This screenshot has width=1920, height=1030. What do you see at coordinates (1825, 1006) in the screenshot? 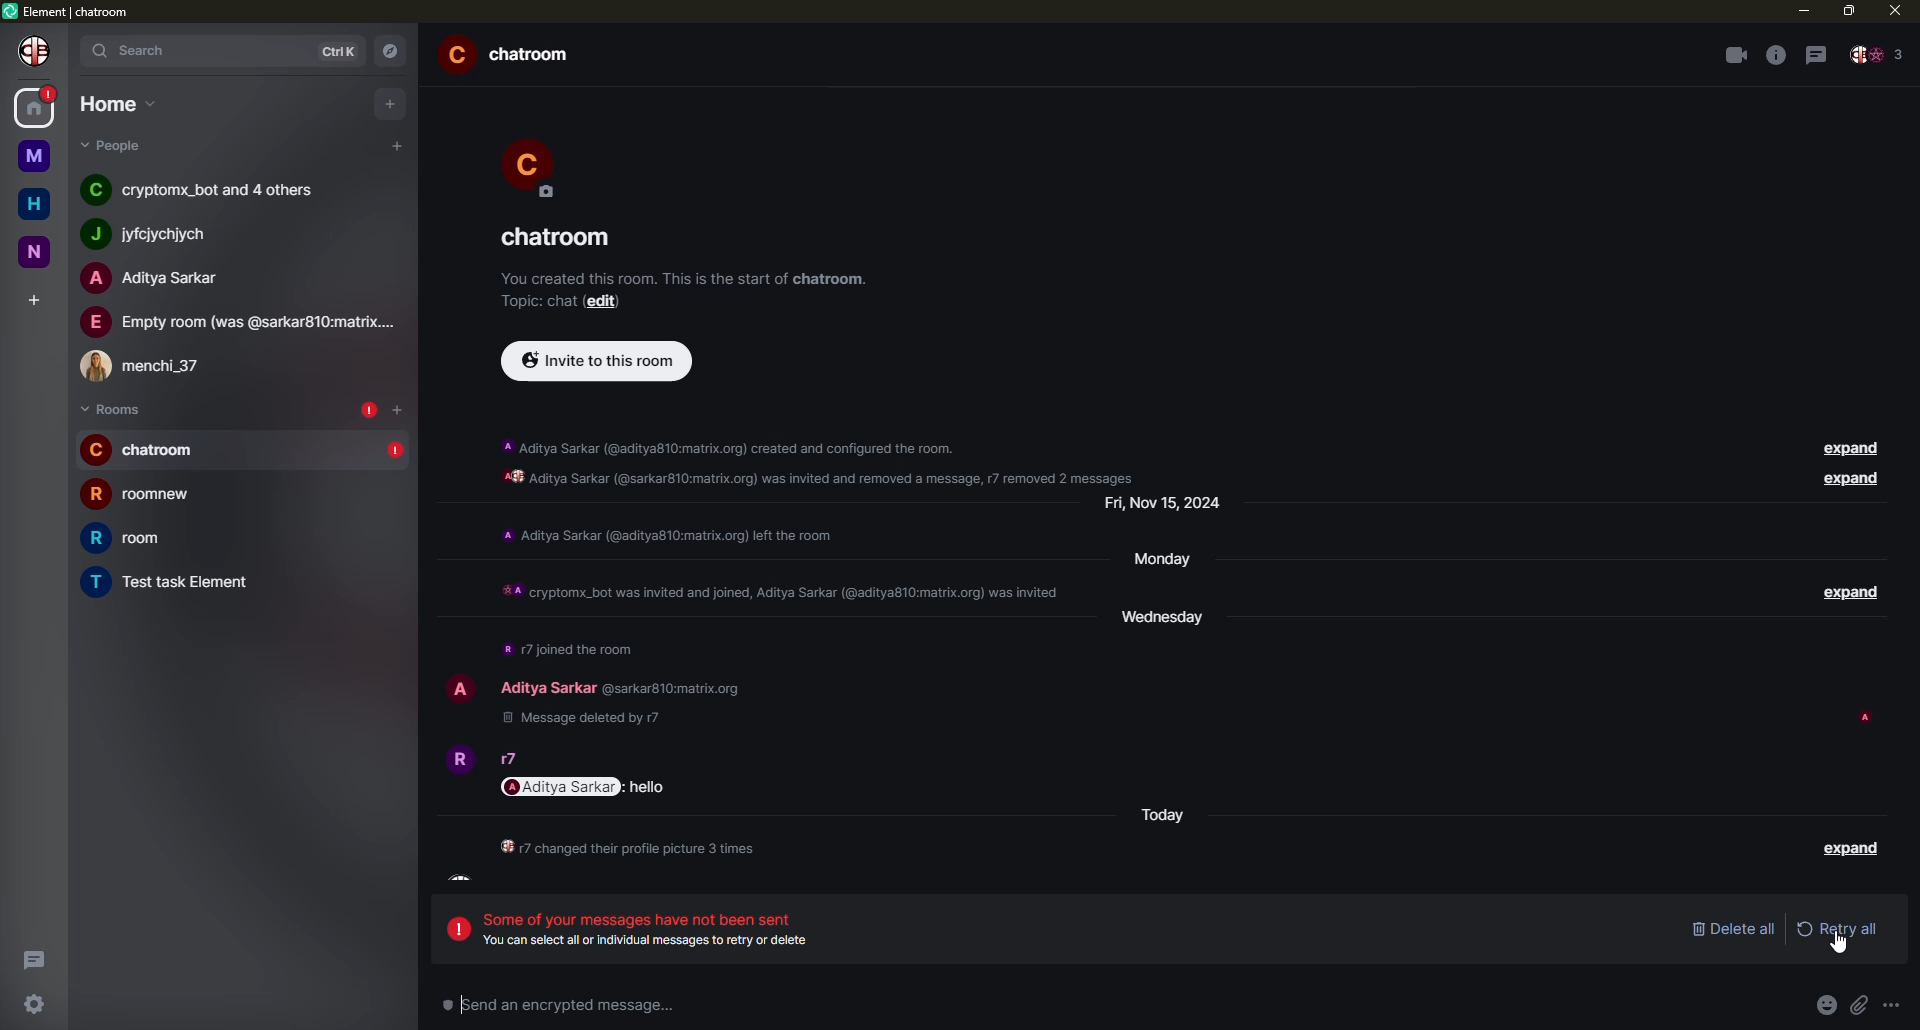
I see `emoji` at bounding box center [1825, 1006].